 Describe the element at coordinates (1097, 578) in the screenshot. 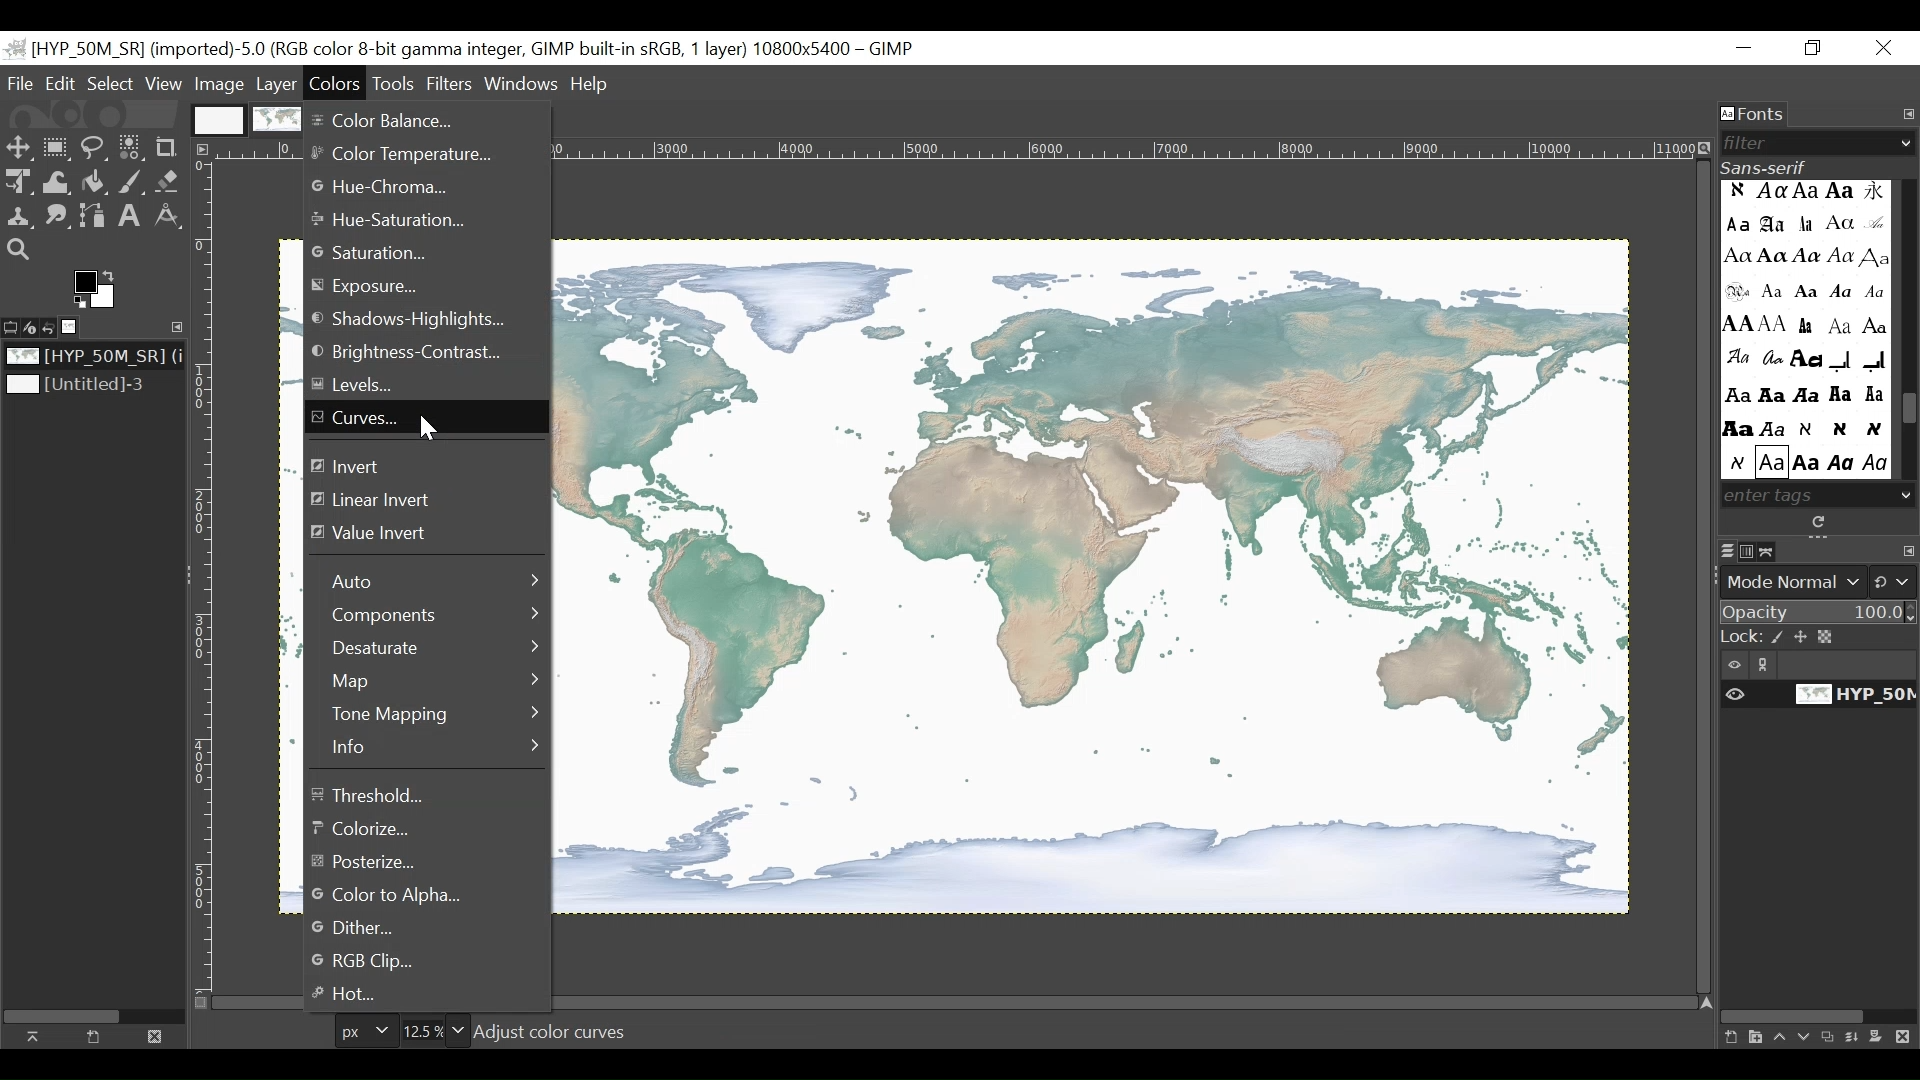

I see `Image` at that location.